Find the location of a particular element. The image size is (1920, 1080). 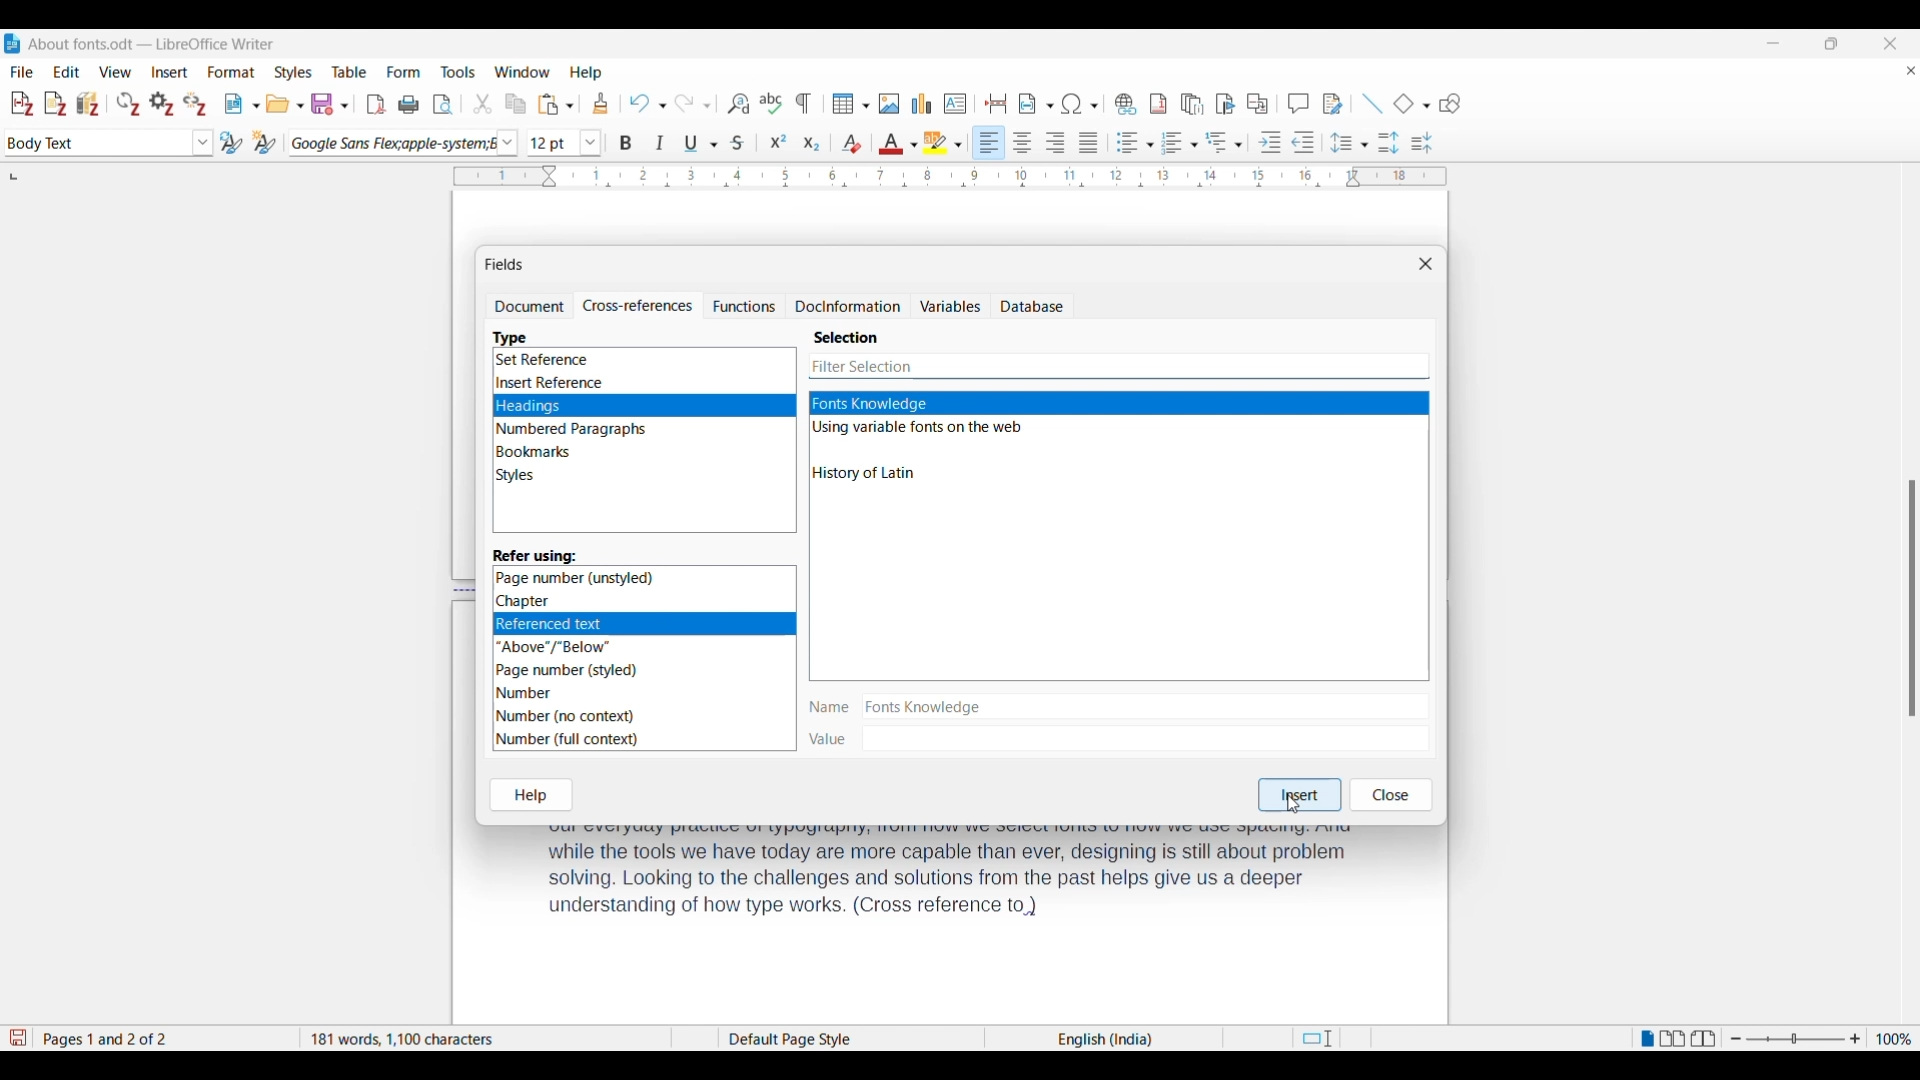

Bold is located at coordinates (626, 144).